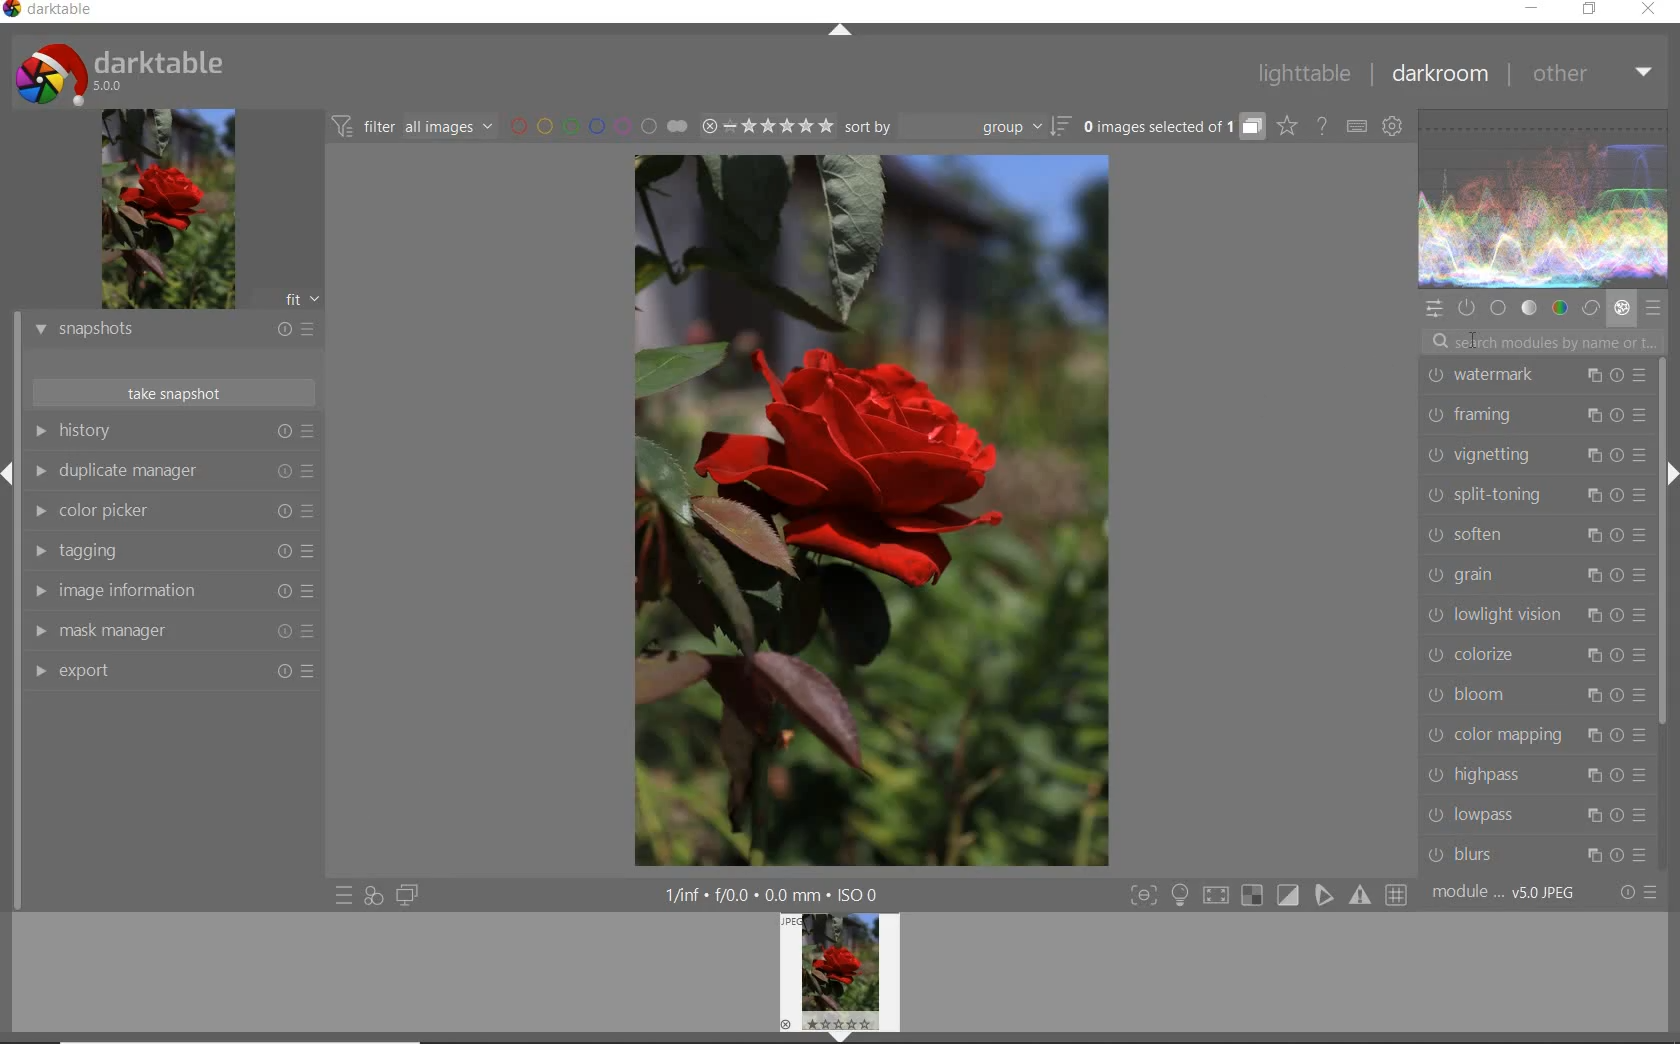 The width and height of the screenshot is (1680, 1044). I want to click on filter images by color labels, so click(596, 128).